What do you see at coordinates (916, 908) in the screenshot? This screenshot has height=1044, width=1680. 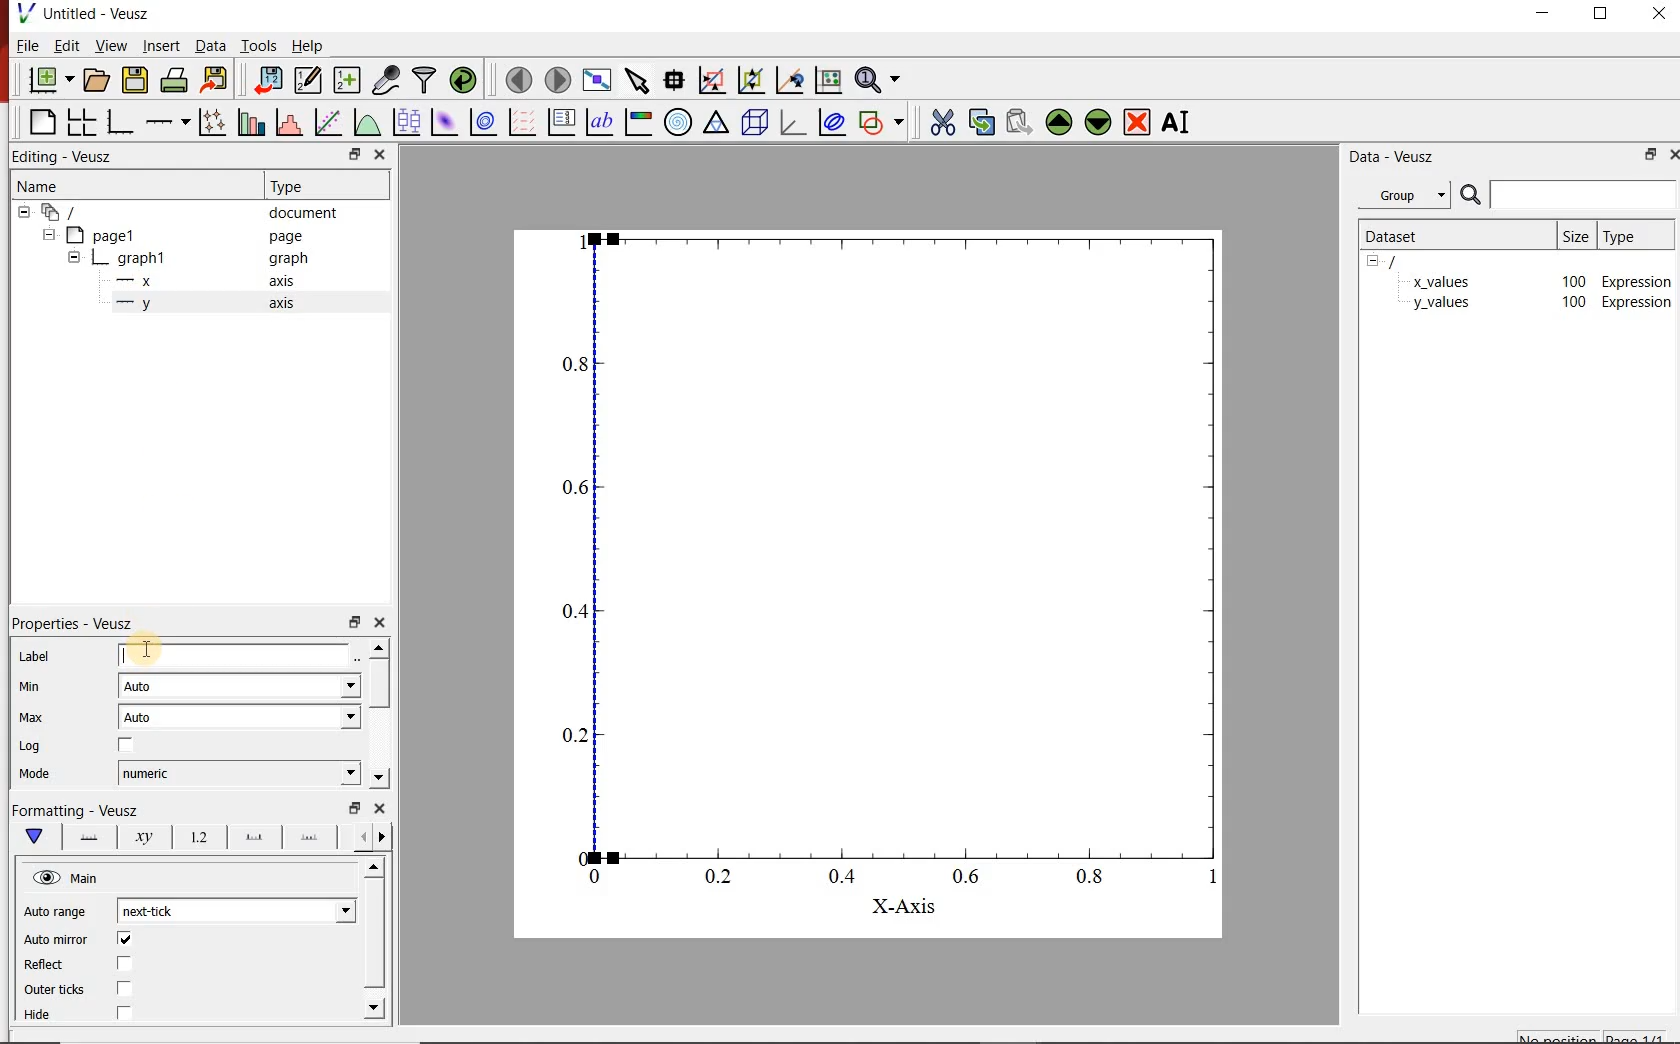 I see `X-Axis` at bounding box center [916, 908].